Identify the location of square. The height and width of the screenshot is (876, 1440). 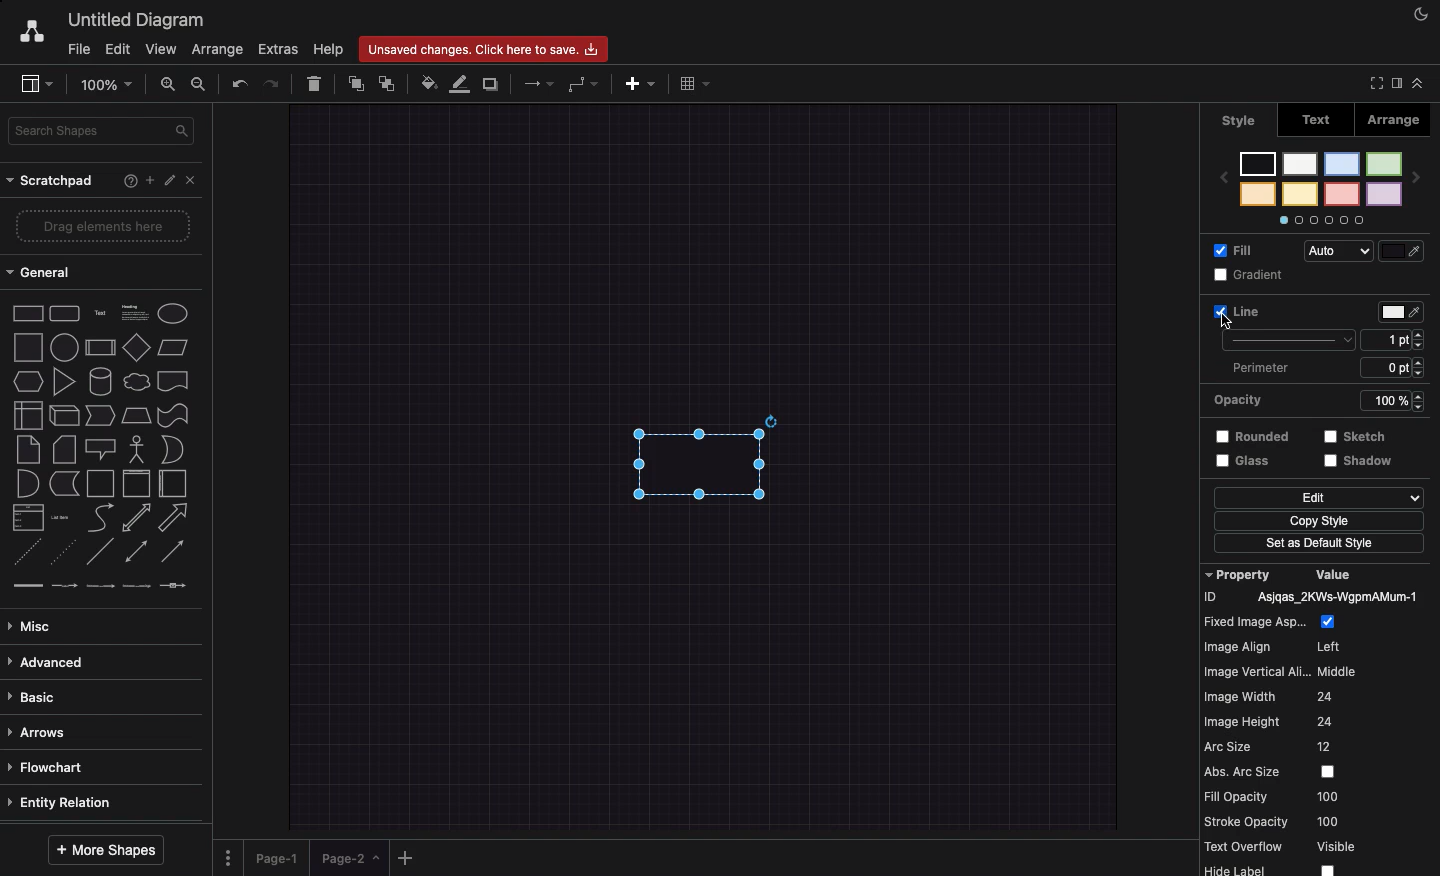
(26, 345).